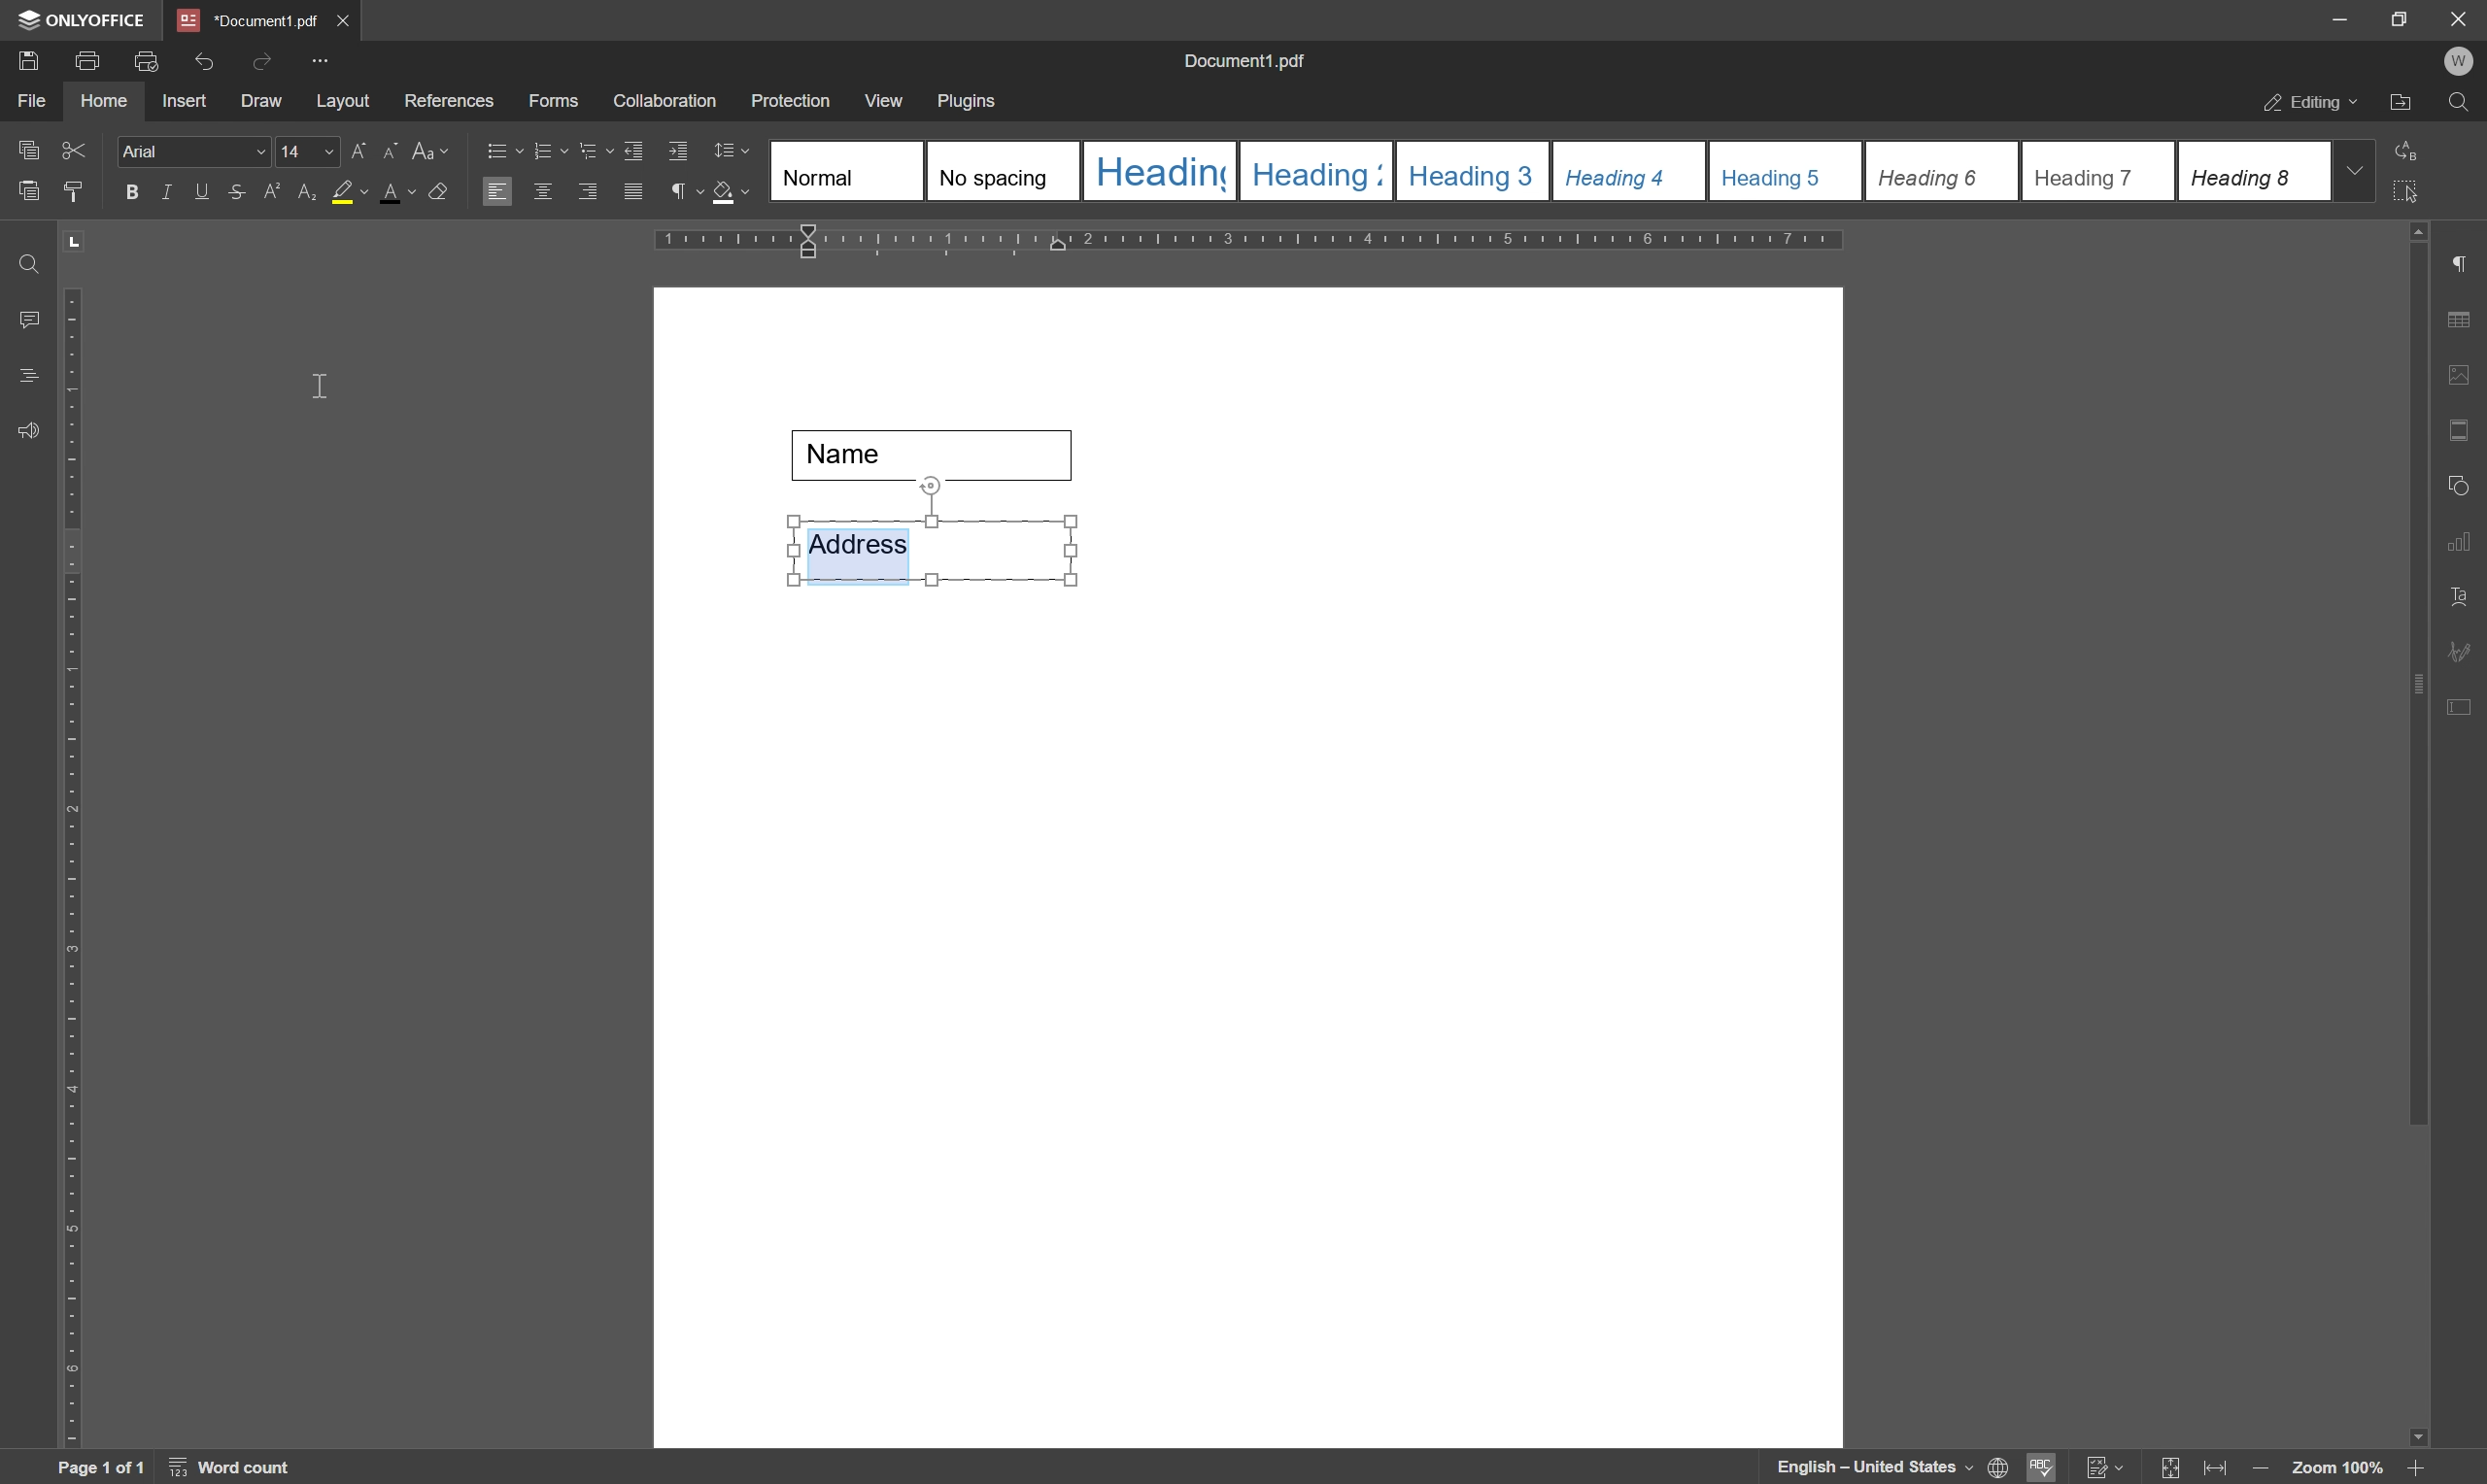  What do you see at coordinates (194, 152) in the screenshot?
I see `font` at bounding box center [194, 152].